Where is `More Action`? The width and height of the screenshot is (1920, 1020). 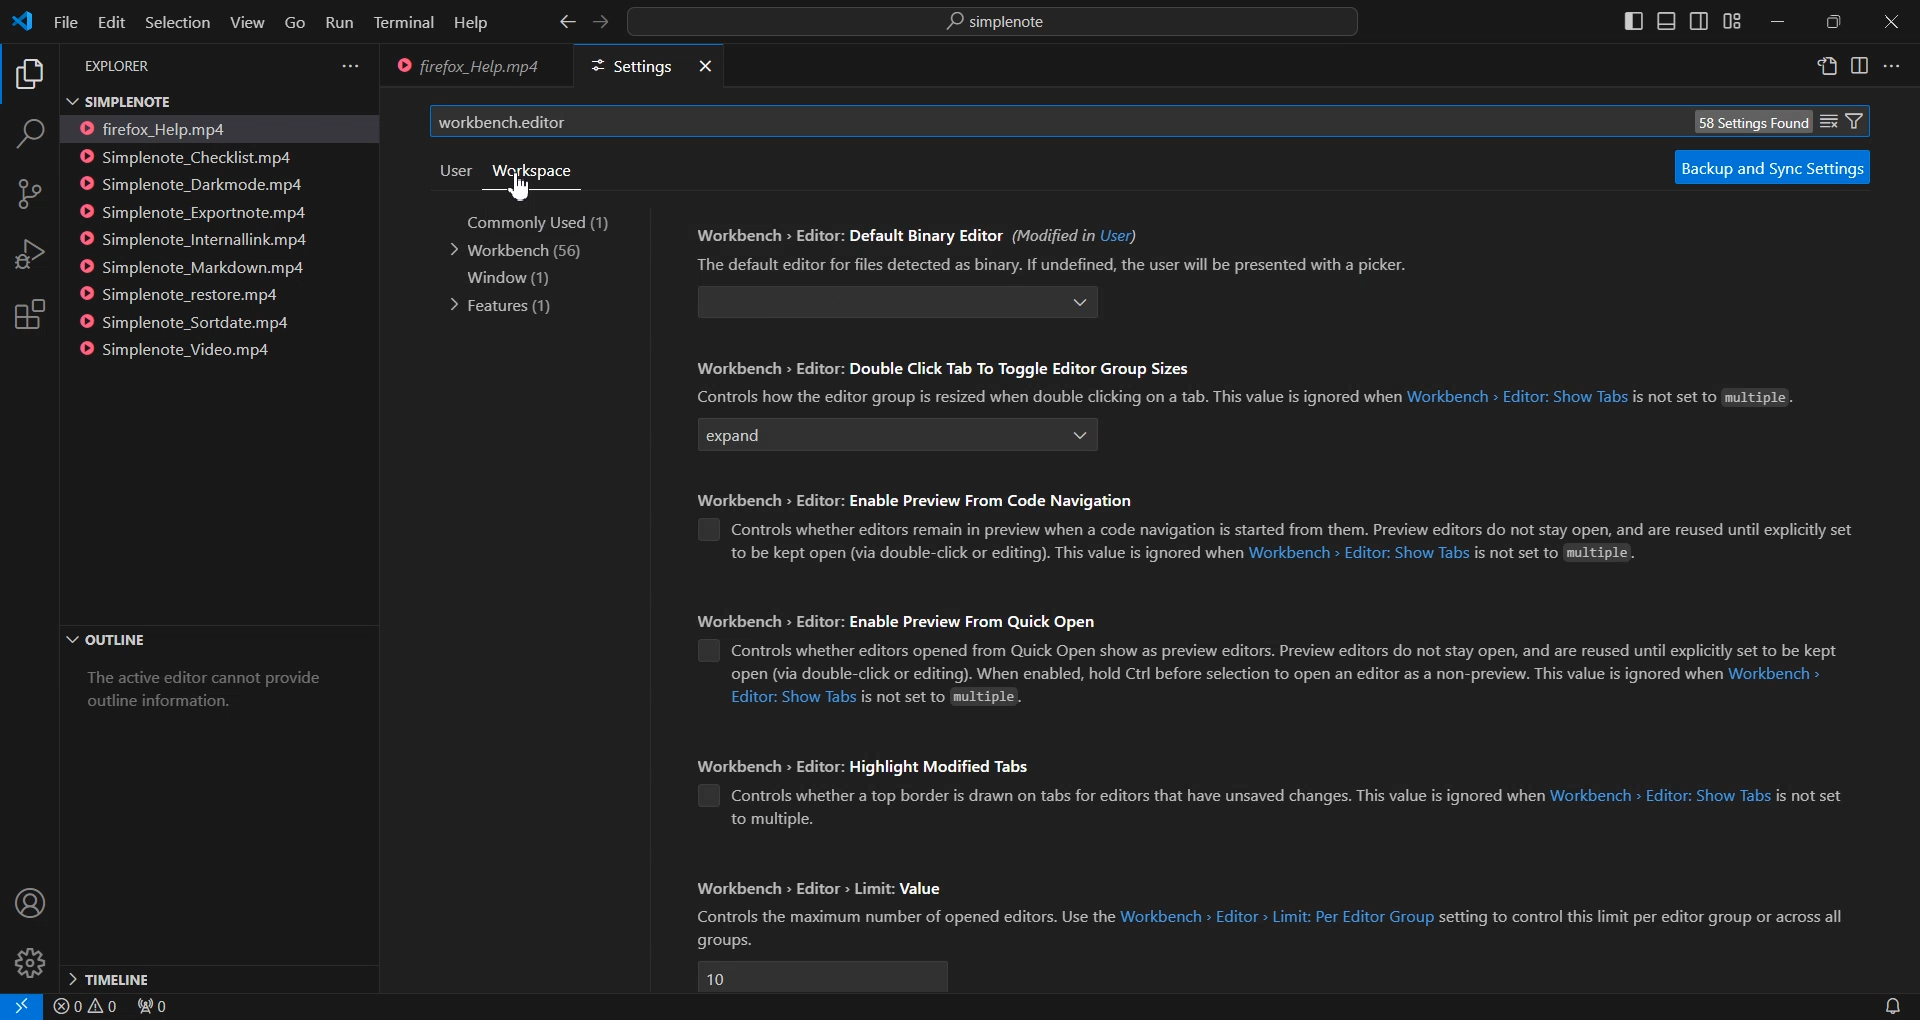 More Action is located at coordinates (1891, 66).